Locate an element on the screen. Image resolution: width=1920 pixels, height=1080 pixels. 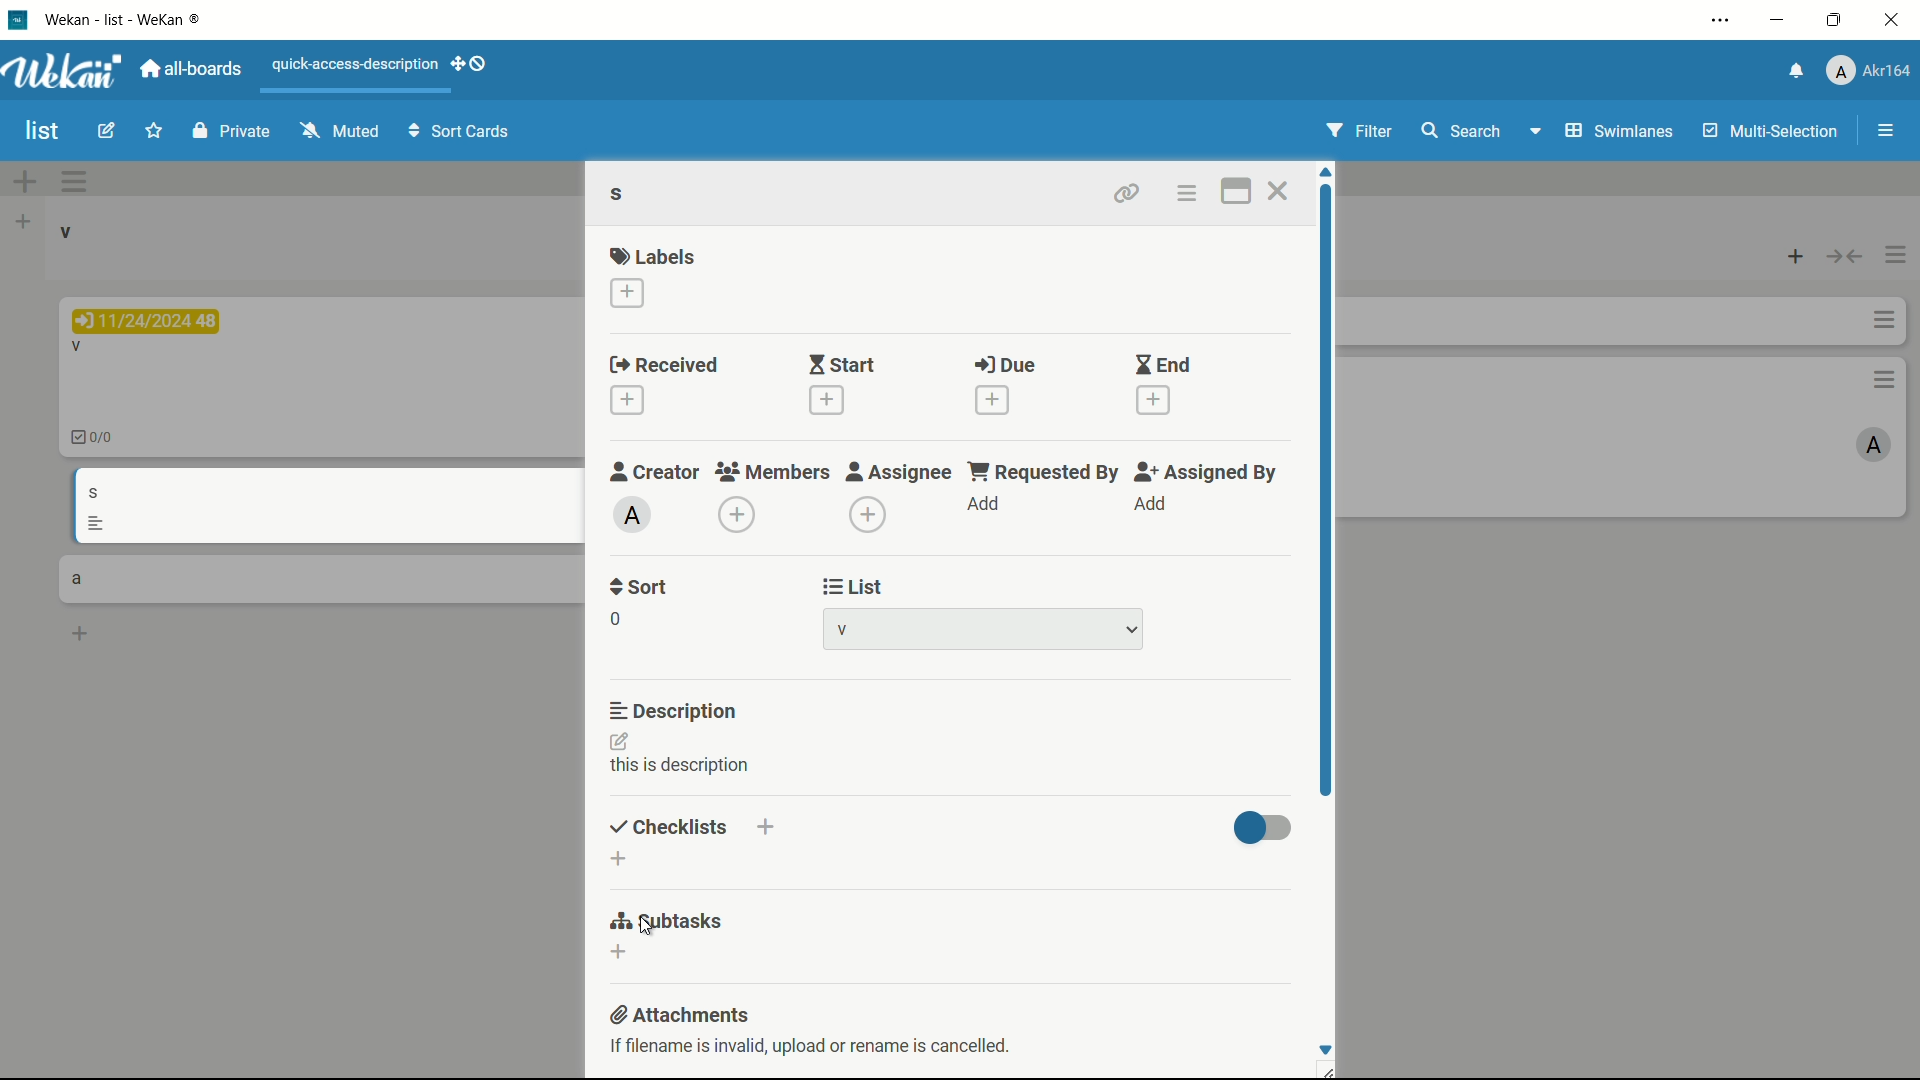
add member is located at coordinates (736, 515).